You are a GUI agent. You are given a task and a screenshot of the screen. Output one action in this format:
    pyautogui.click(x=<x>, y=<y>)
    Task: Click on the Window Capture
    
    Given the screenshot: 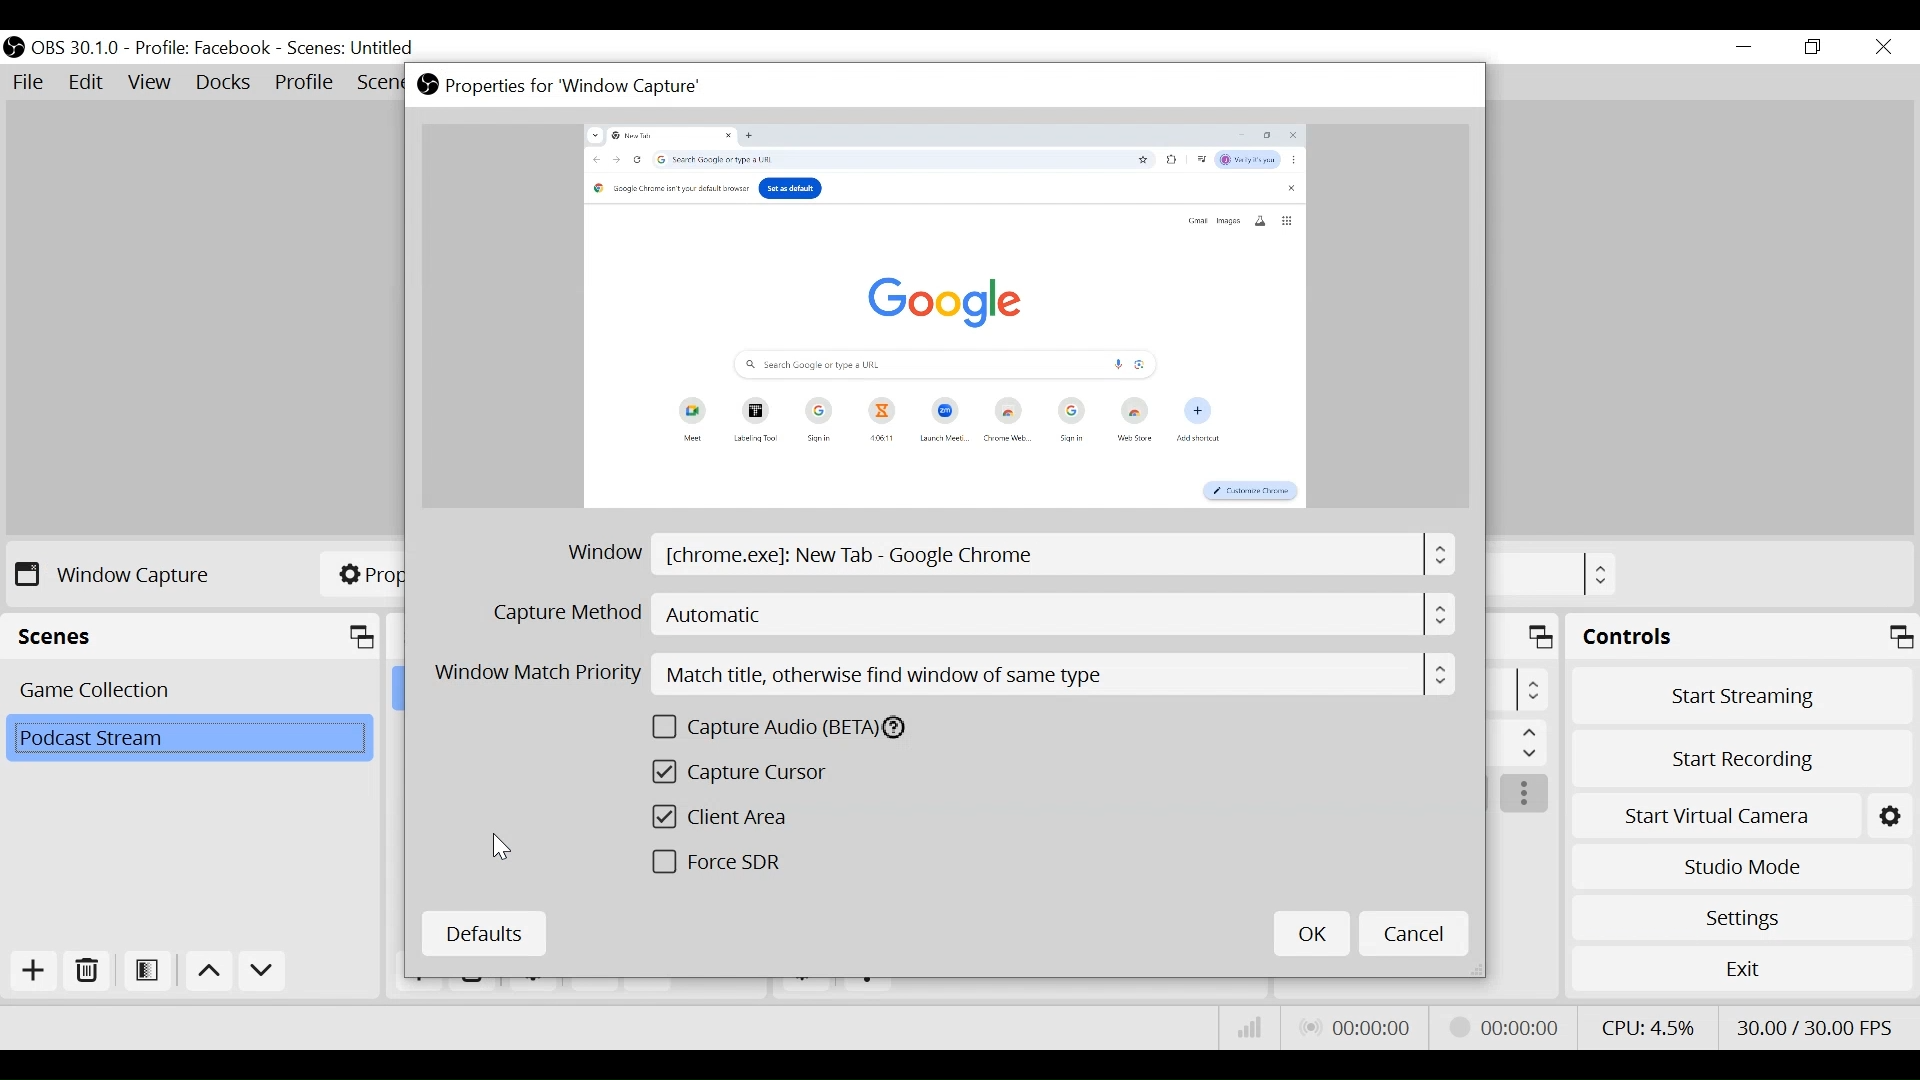 What is the action you would take?
    pyautogui.click(x=116, y=574)
    